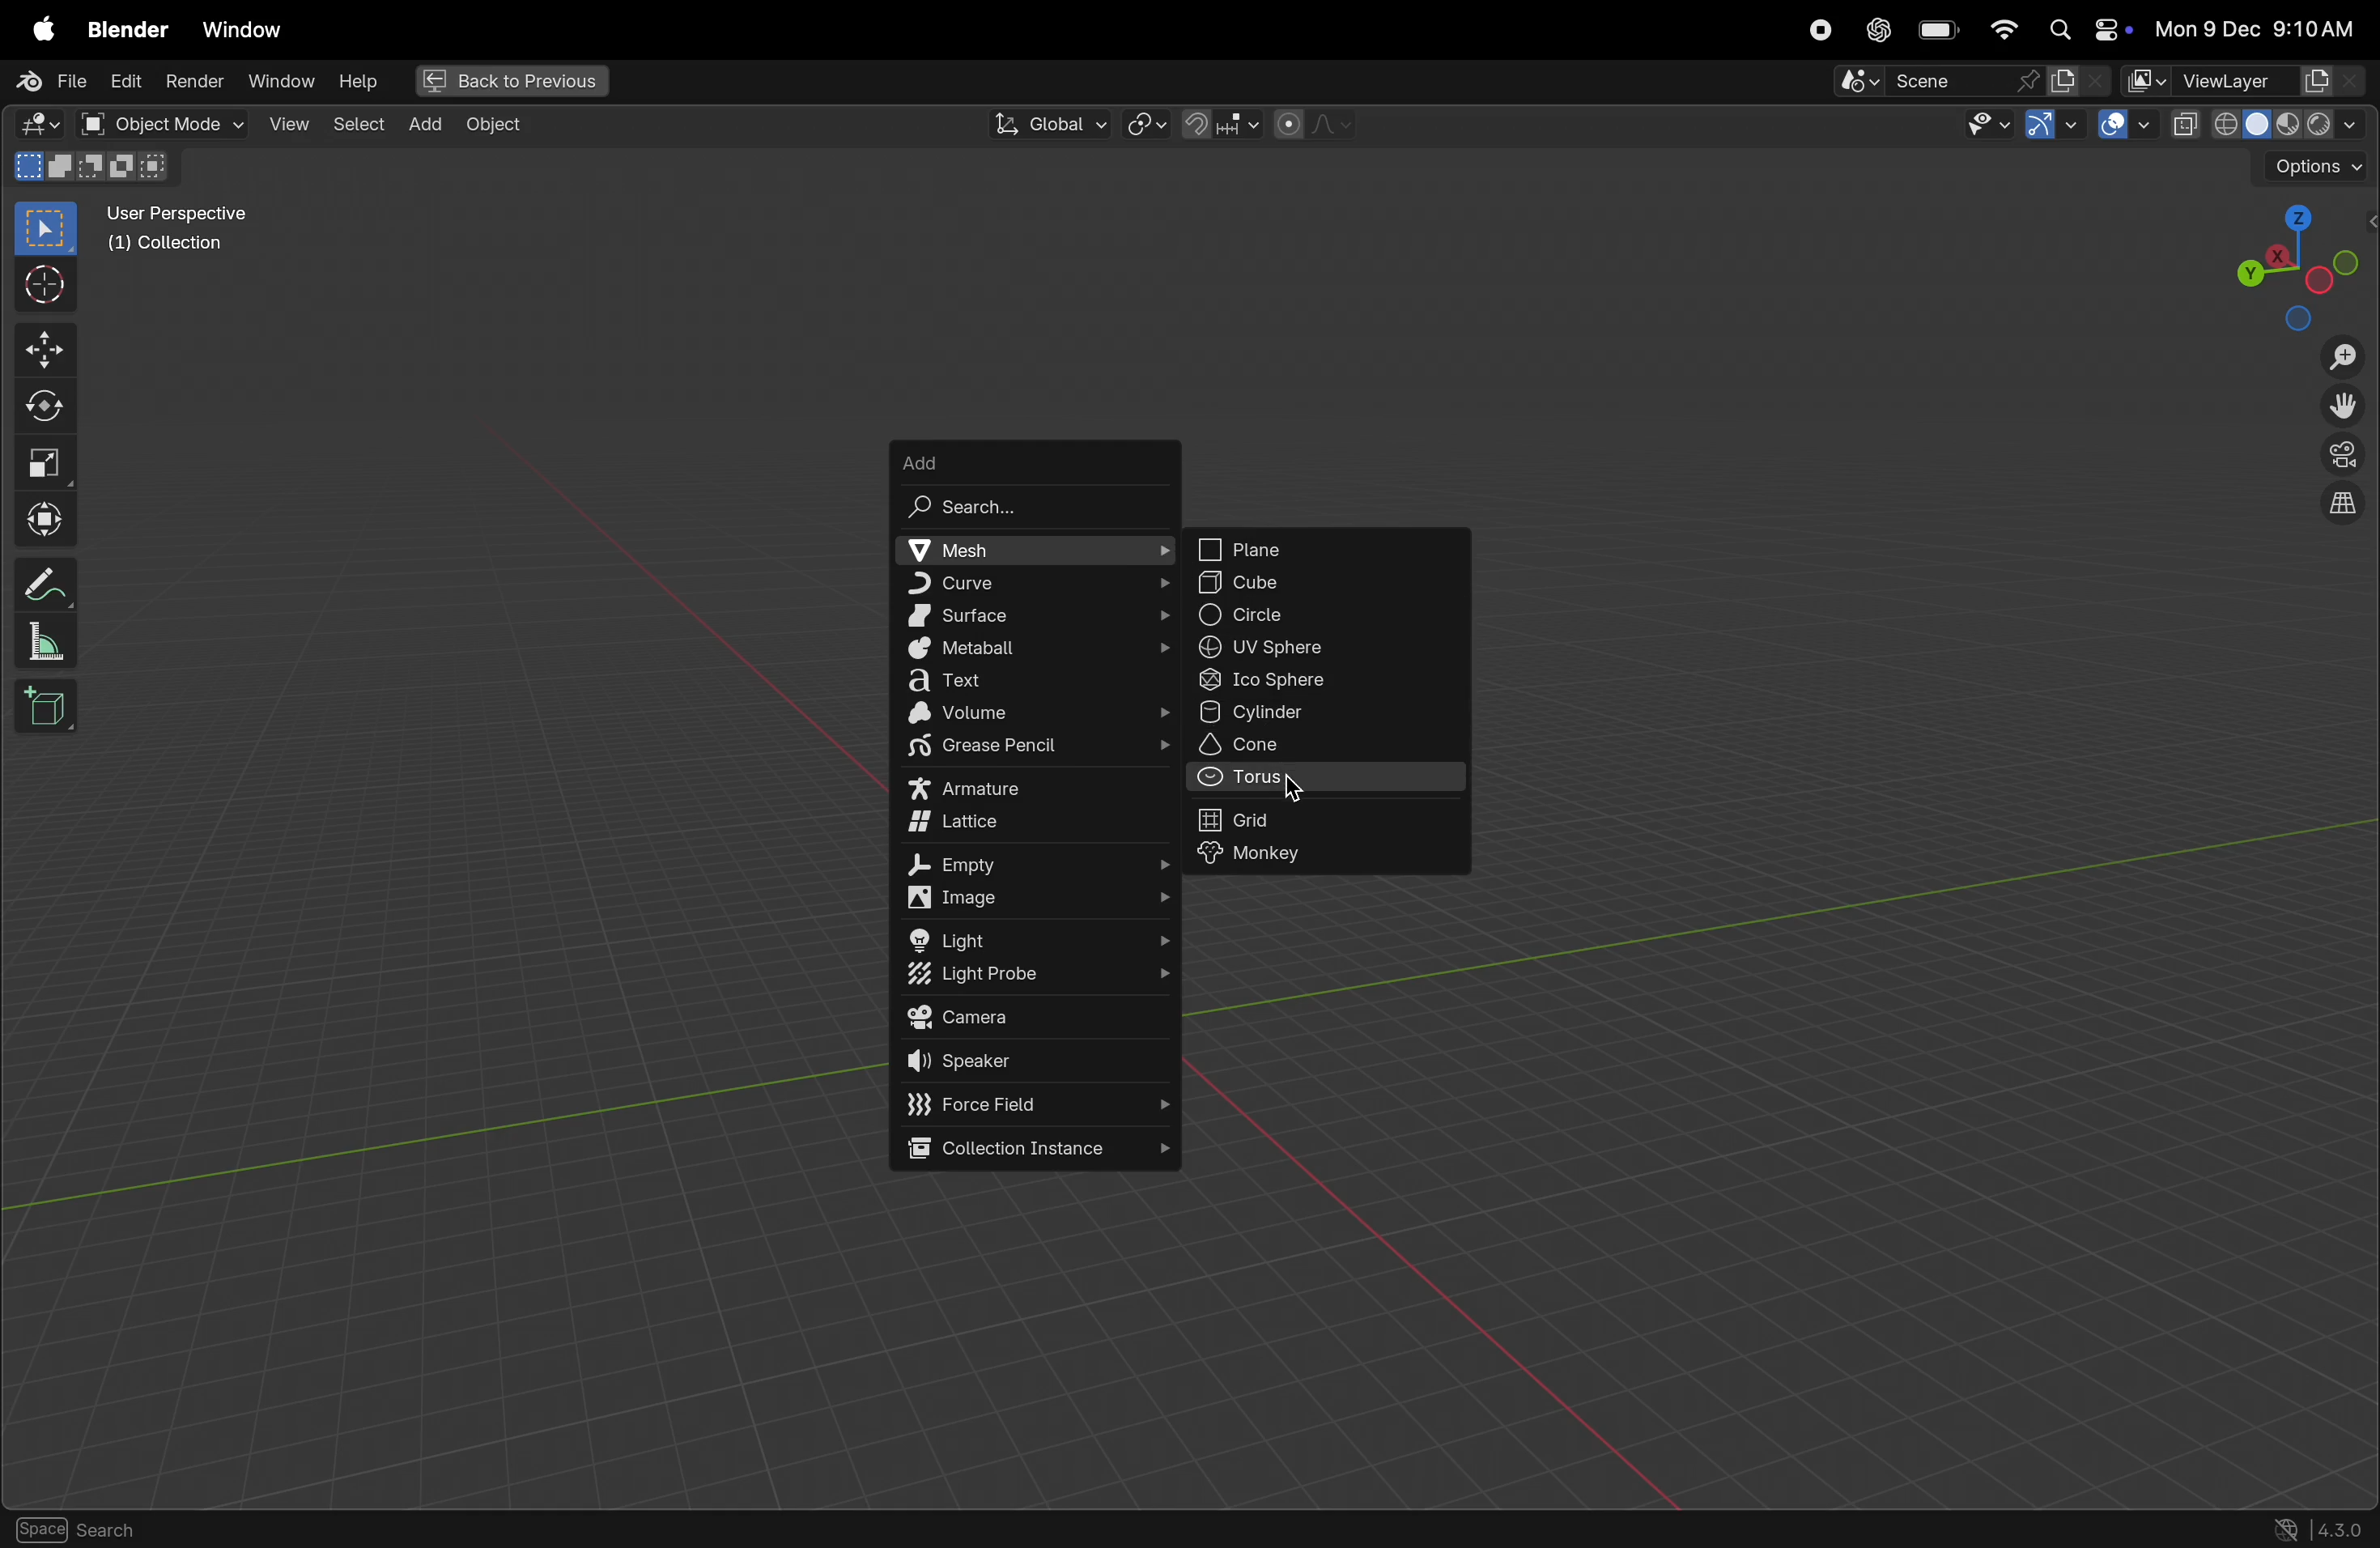 This screenshot has height=1548, width=2380. What do you see at coordinates (2262, 28) in the screenshot?
I see `date and time` at bounding box center [2262, 28].